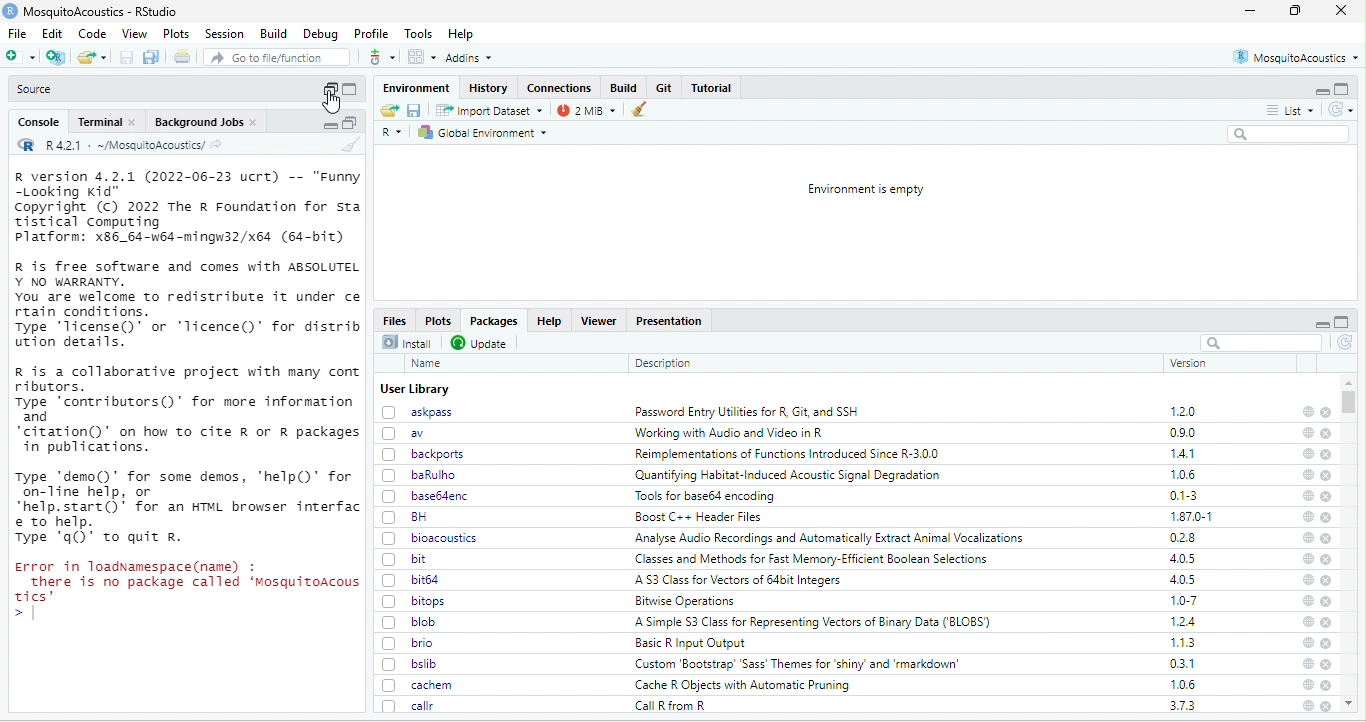 Image resolution: width=1366 pixels, height=722 pixels. I want to click on Source, so click(35, 89).